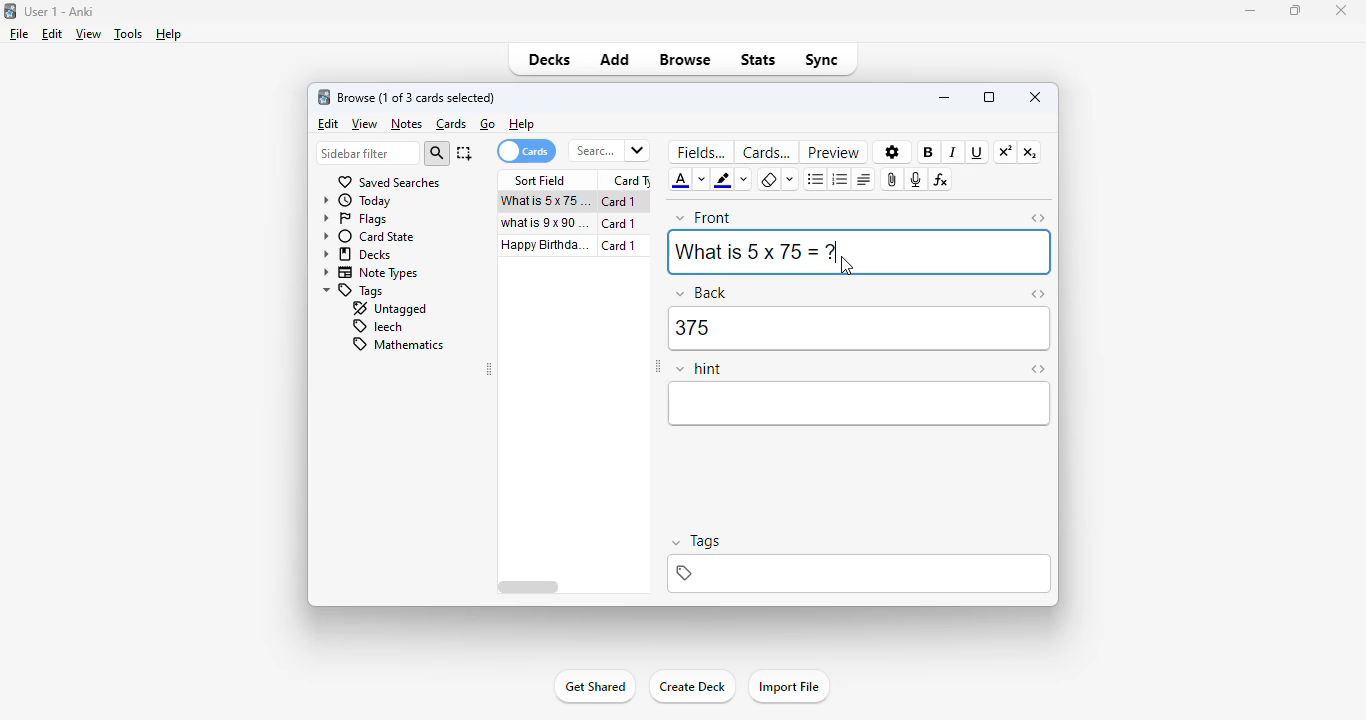 This screenshot has height=720, width=1366. Describe the element at coordinates (929, 152) in the screenshot. I see `bold` at that location.